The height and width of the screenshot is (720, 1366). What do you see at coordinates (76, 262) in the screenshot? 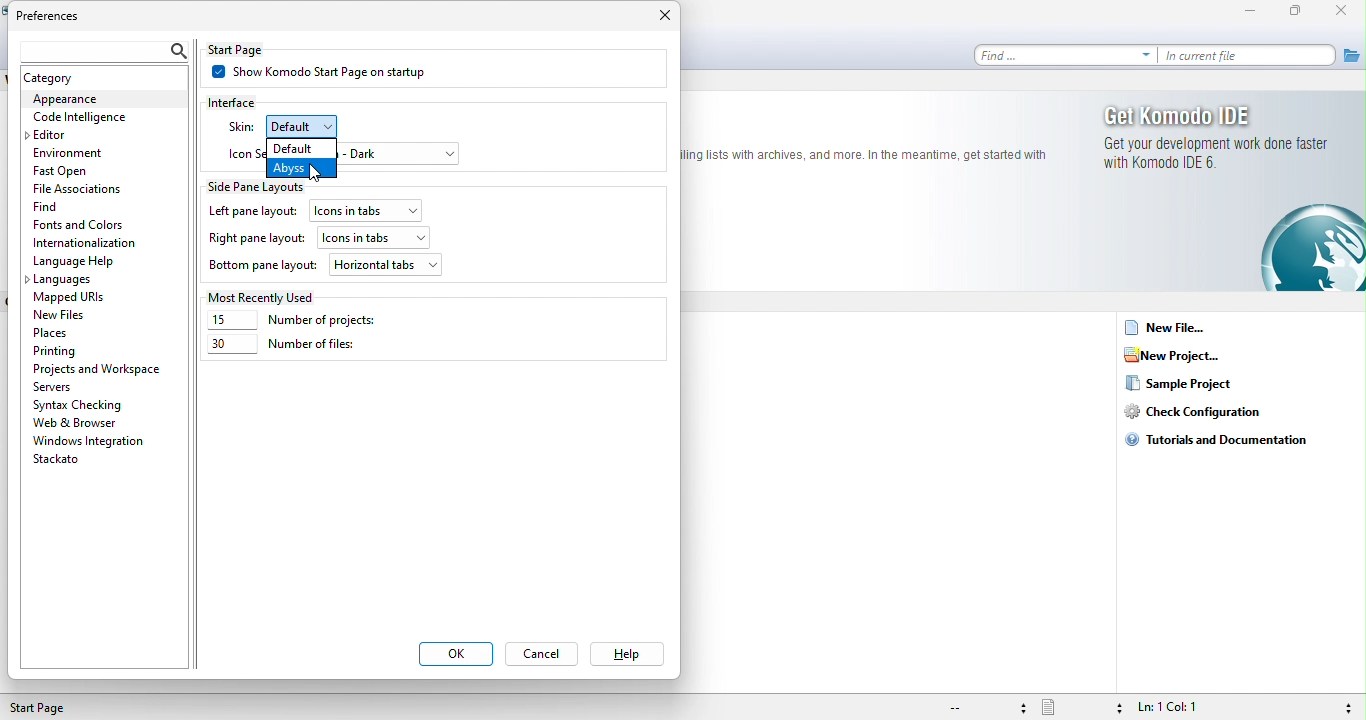
I see `language help` at bounding box center [76, 262].